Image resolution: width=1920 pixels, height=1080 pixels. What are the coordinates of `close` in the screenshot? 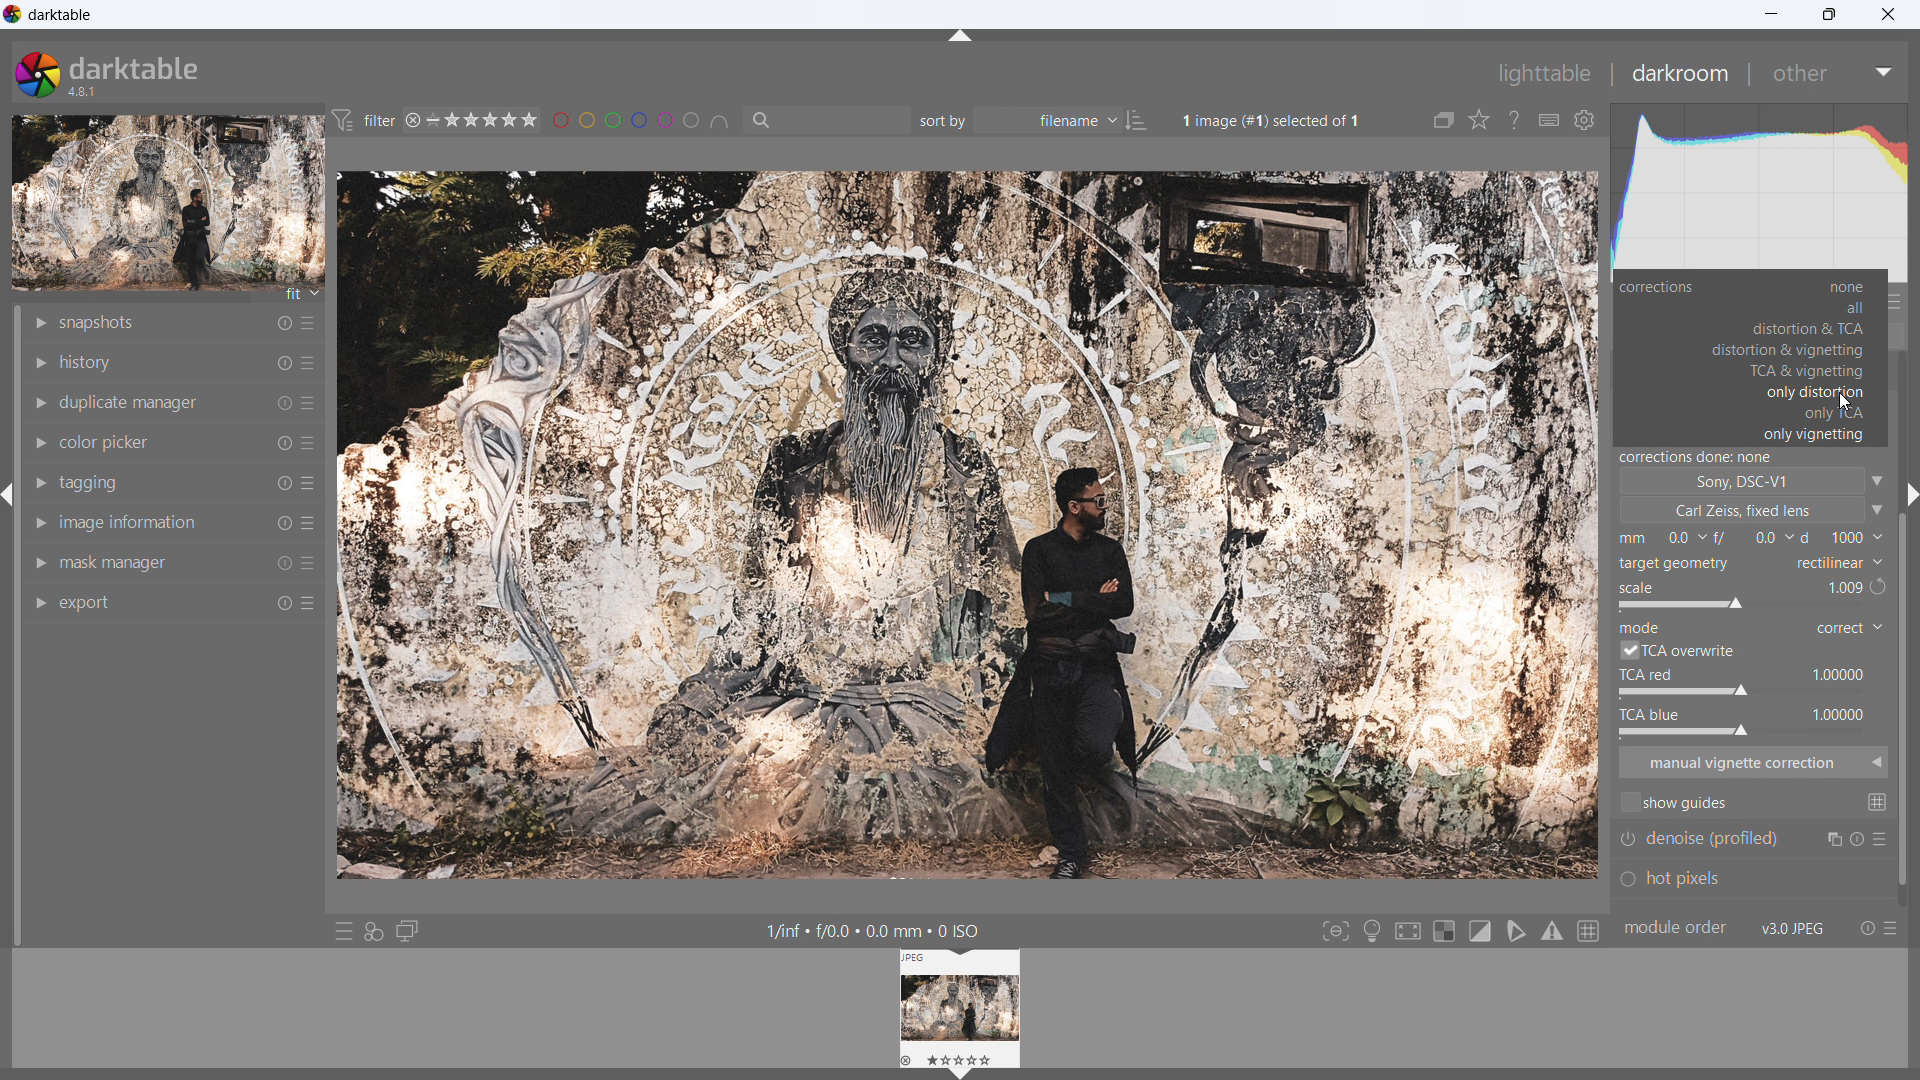 It's located at (1887, 14).